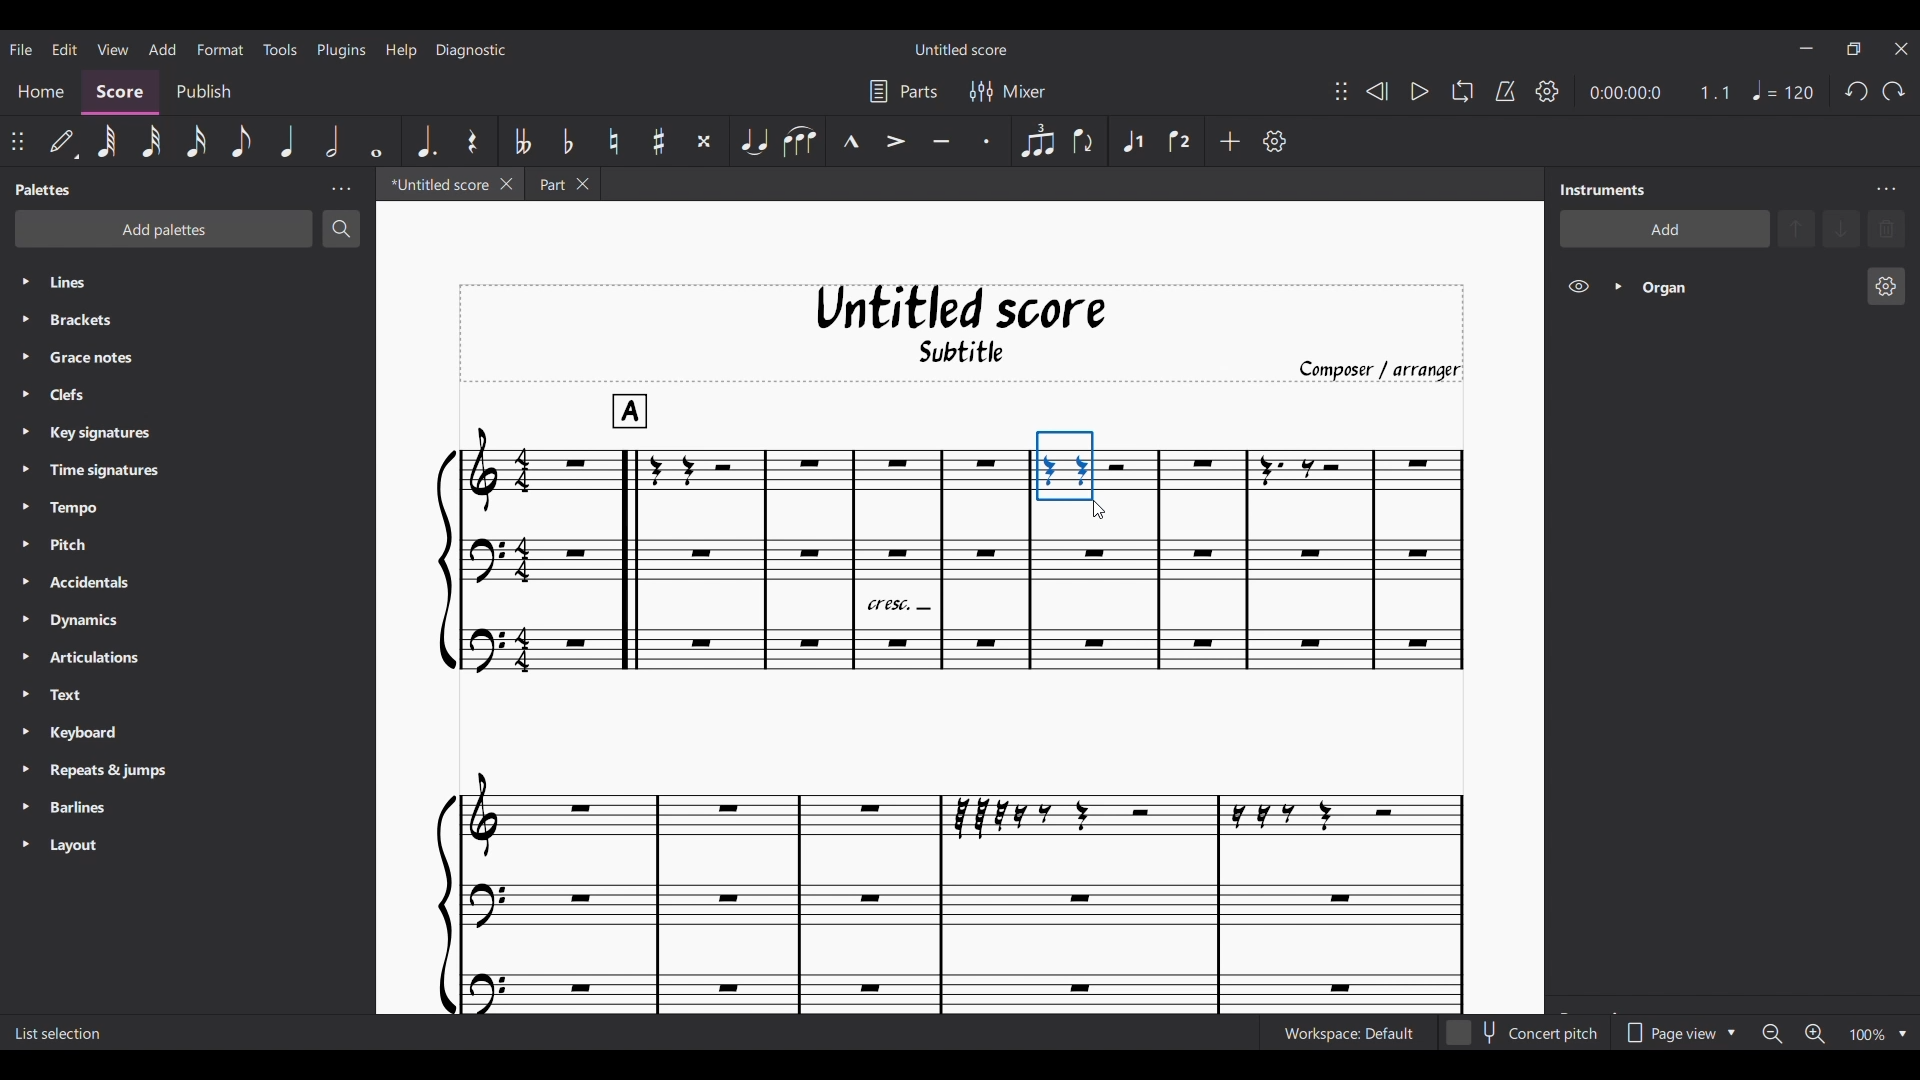 The image size is (1920, 1080). I want to click on Rewind, so click(1378, 91).